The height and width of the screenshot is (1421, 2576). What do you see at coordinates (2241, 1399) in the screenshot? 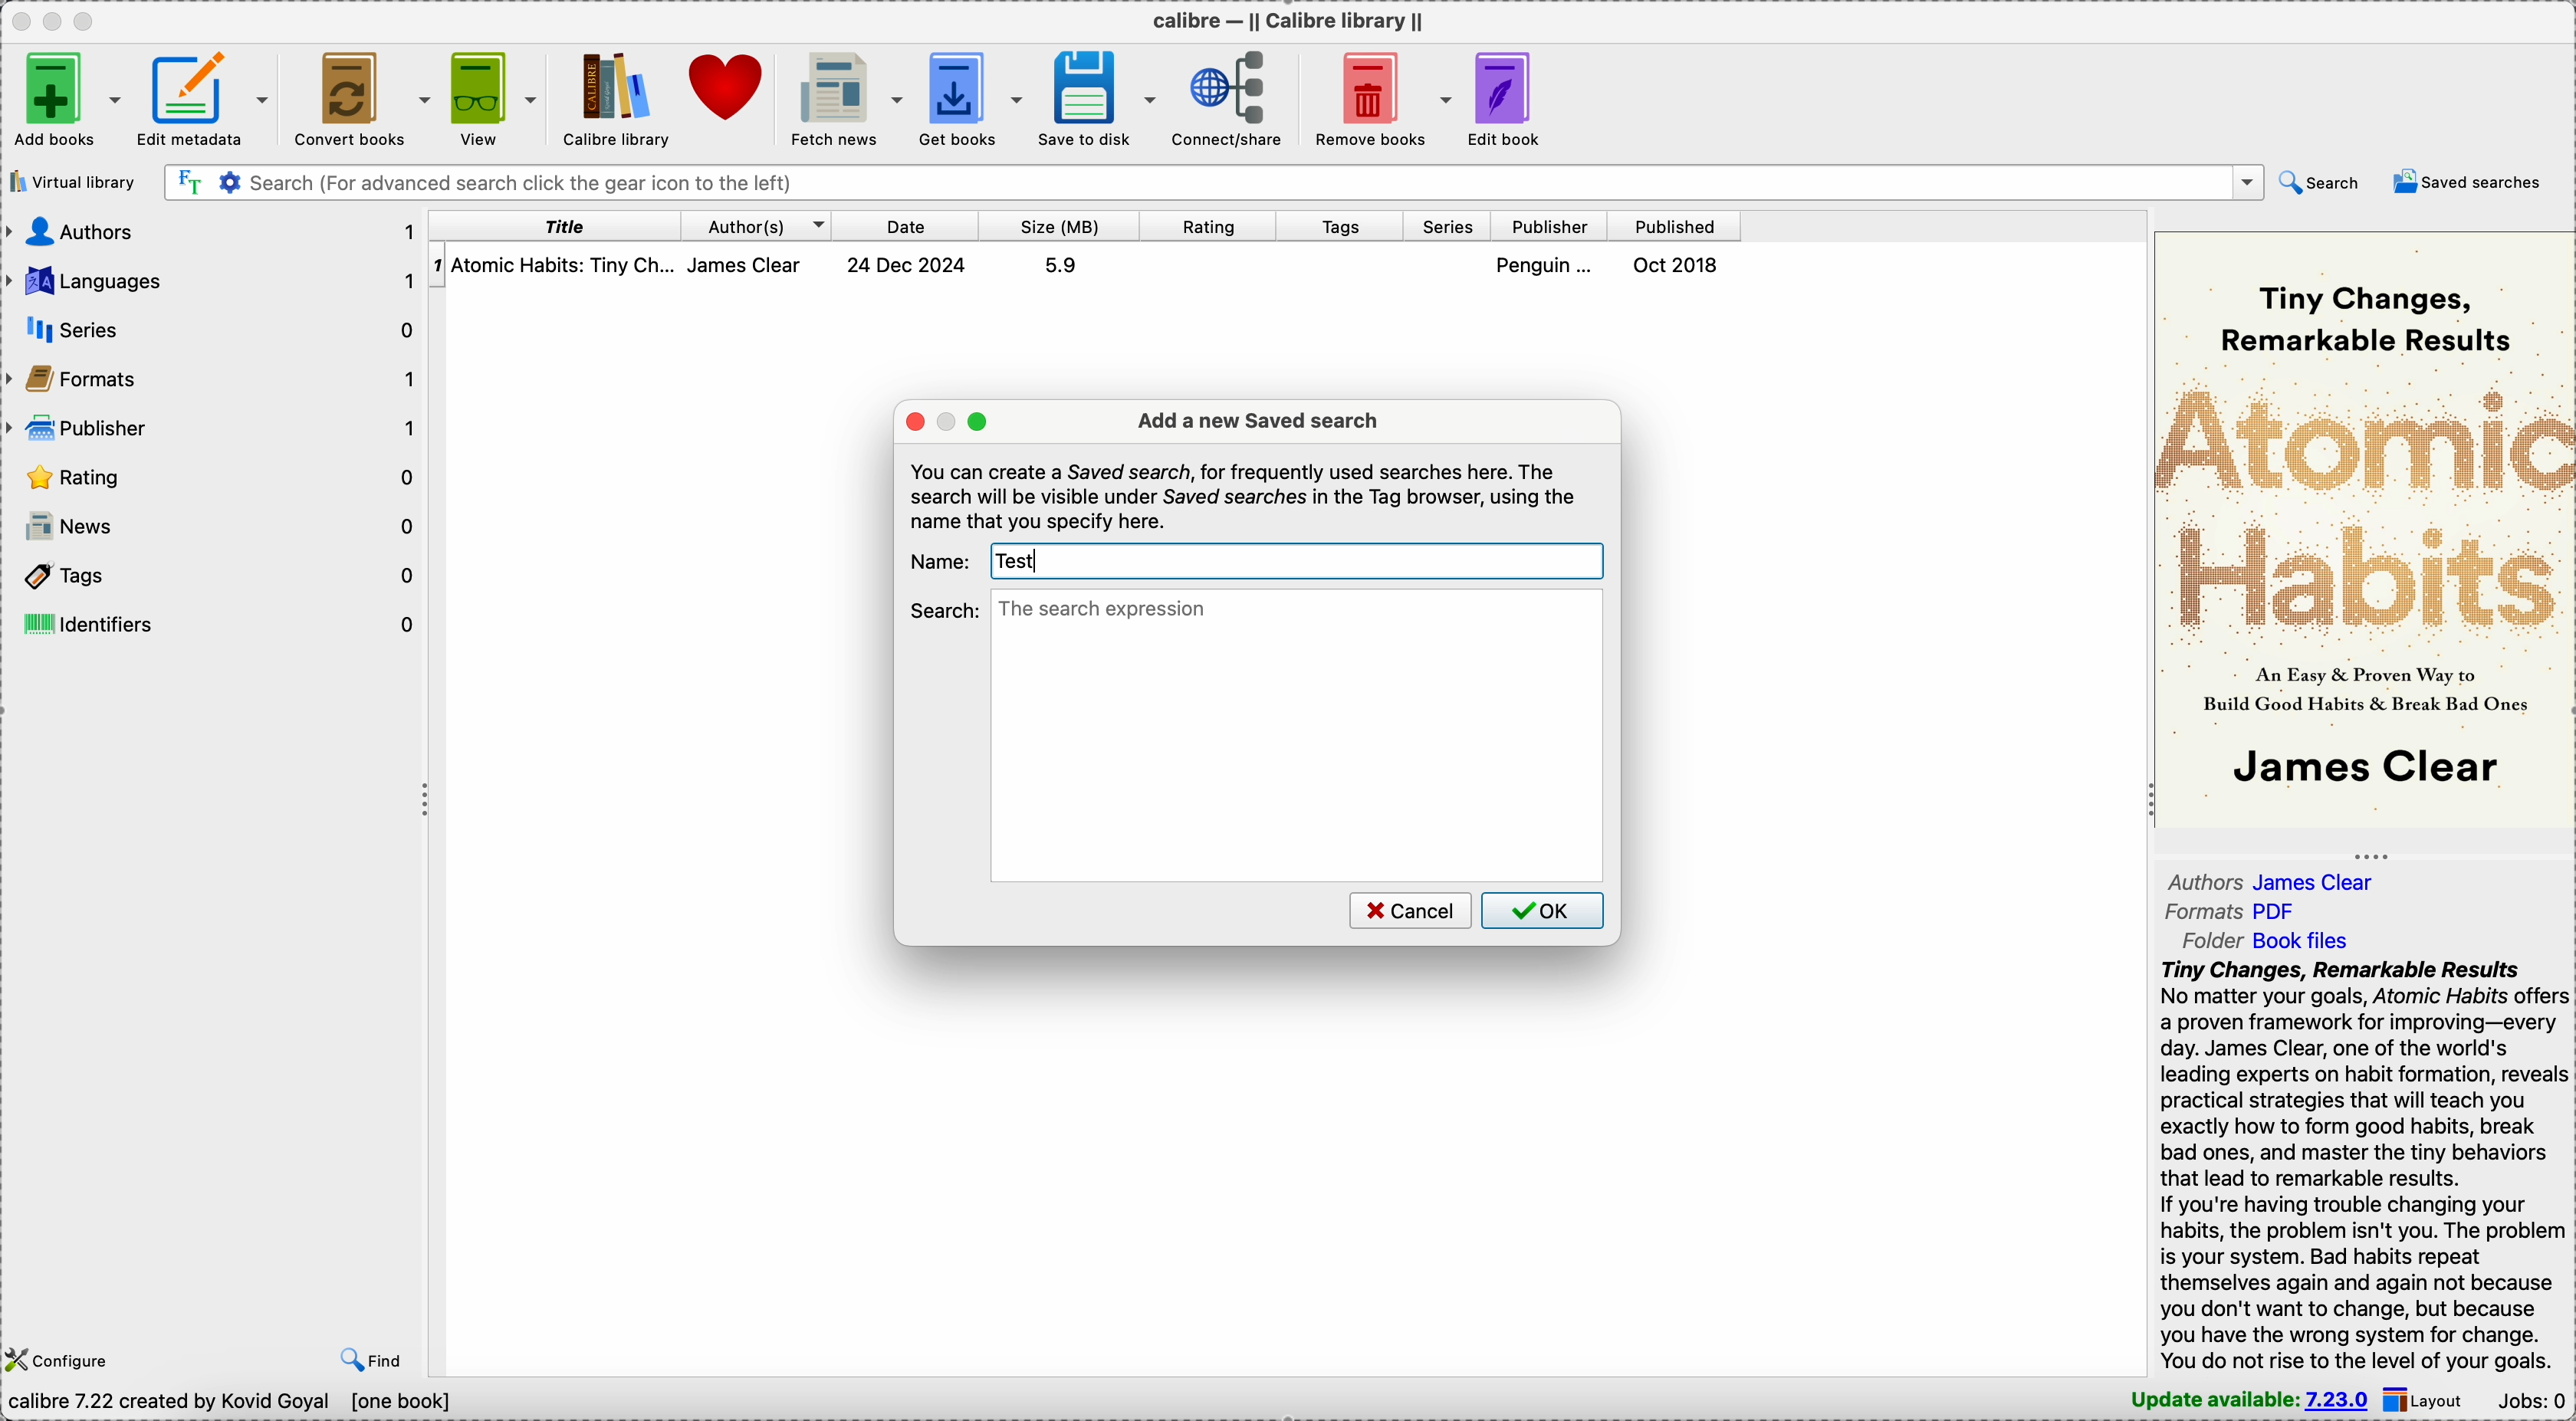
I see `update available: 7.23.0` at bounding box center [2241, 1399].